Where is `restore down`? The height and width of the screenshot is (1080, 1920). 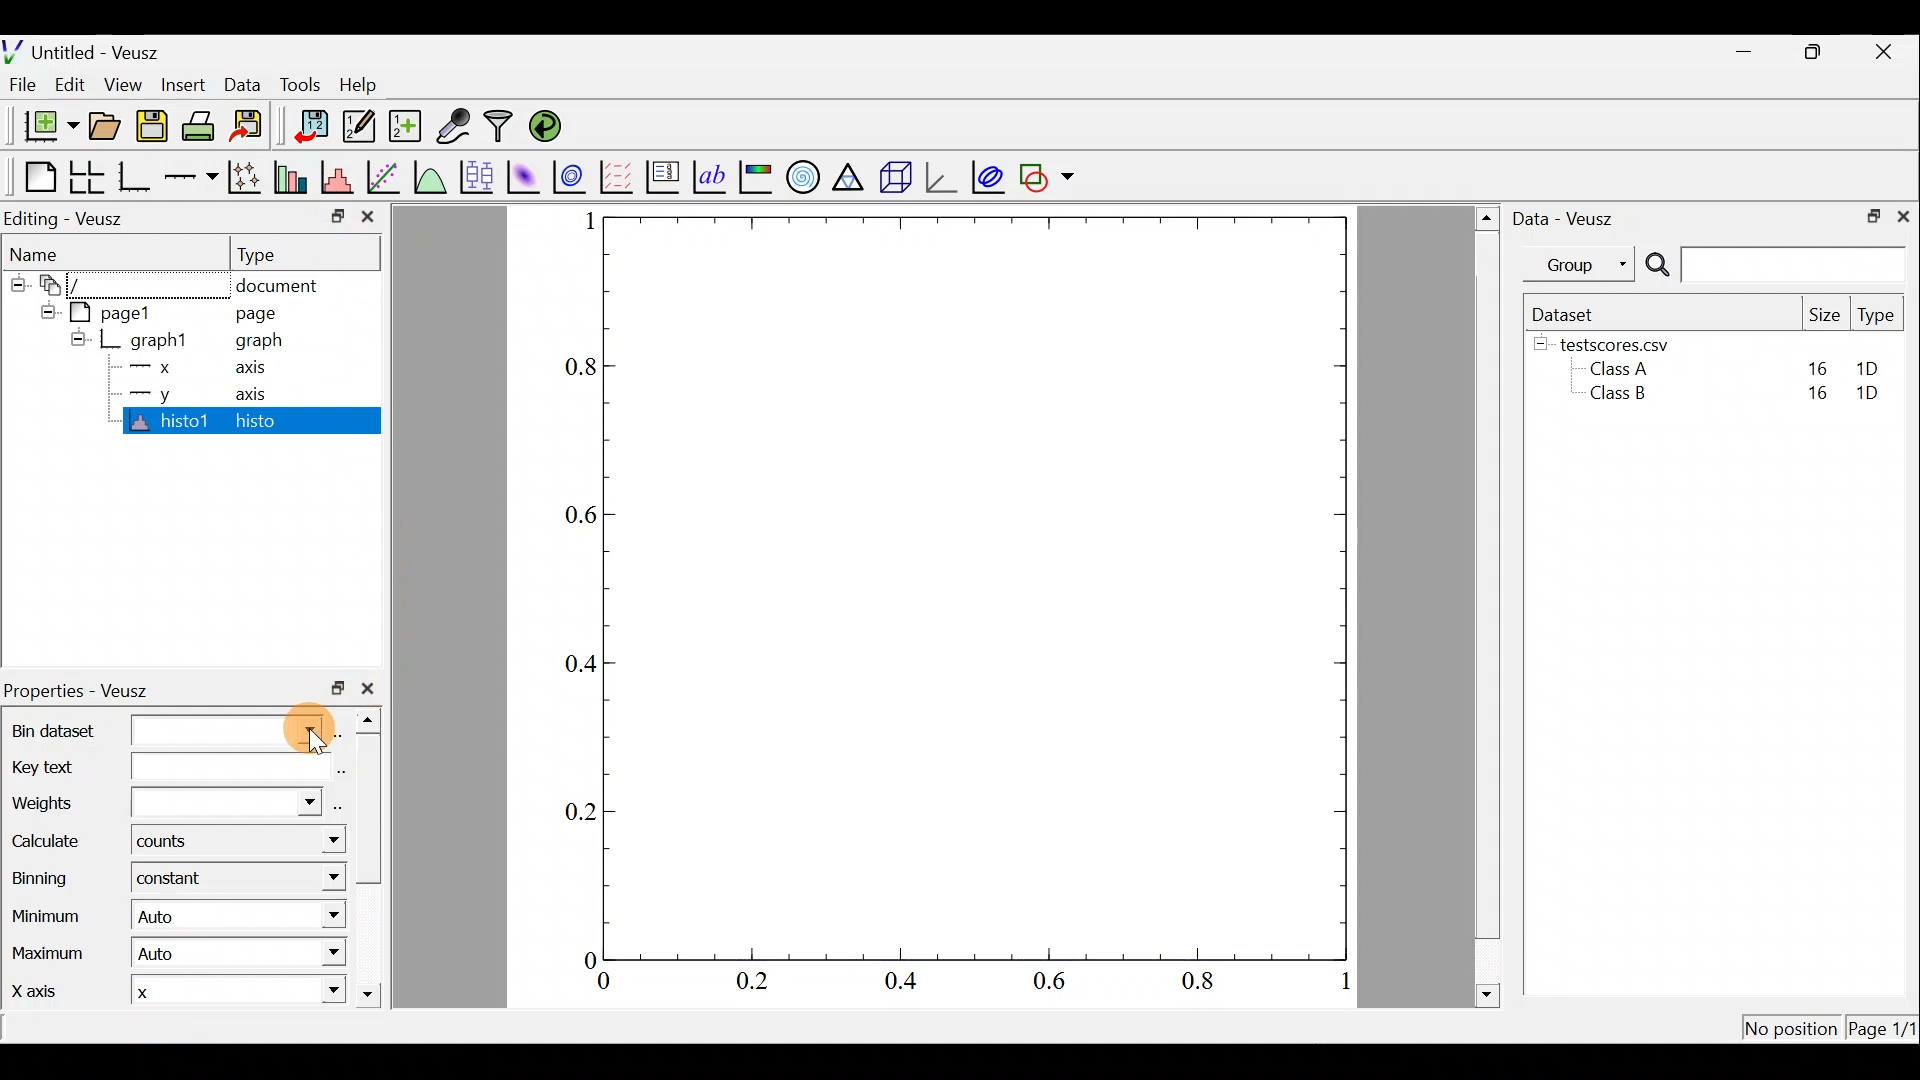
restore down is located at coordinates (332, 689).